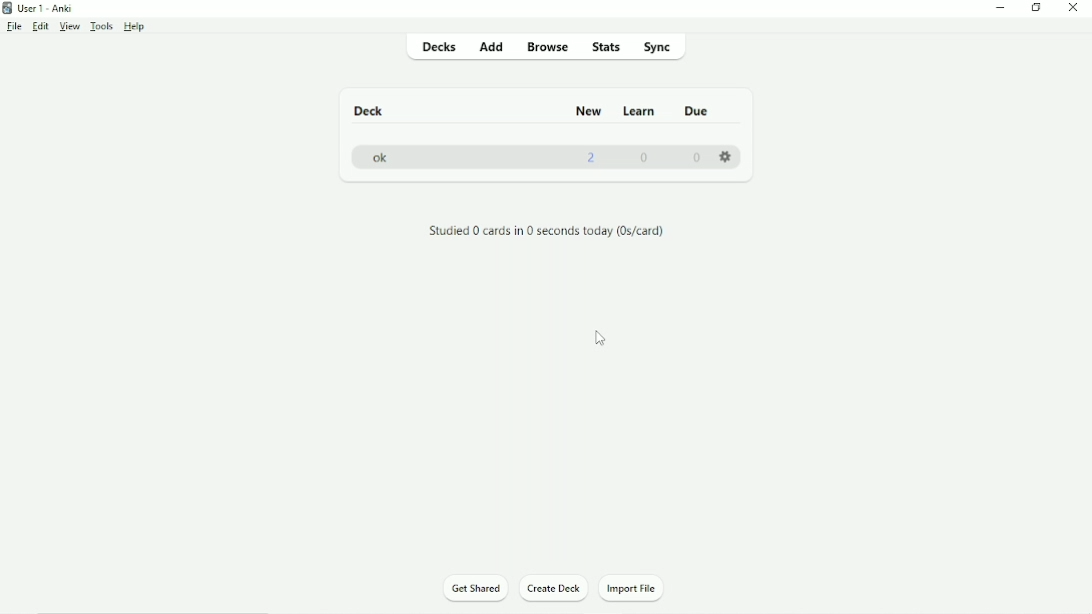  Describe the element at coordinates (588, 109) in the screenshot. I see `New` at that location.